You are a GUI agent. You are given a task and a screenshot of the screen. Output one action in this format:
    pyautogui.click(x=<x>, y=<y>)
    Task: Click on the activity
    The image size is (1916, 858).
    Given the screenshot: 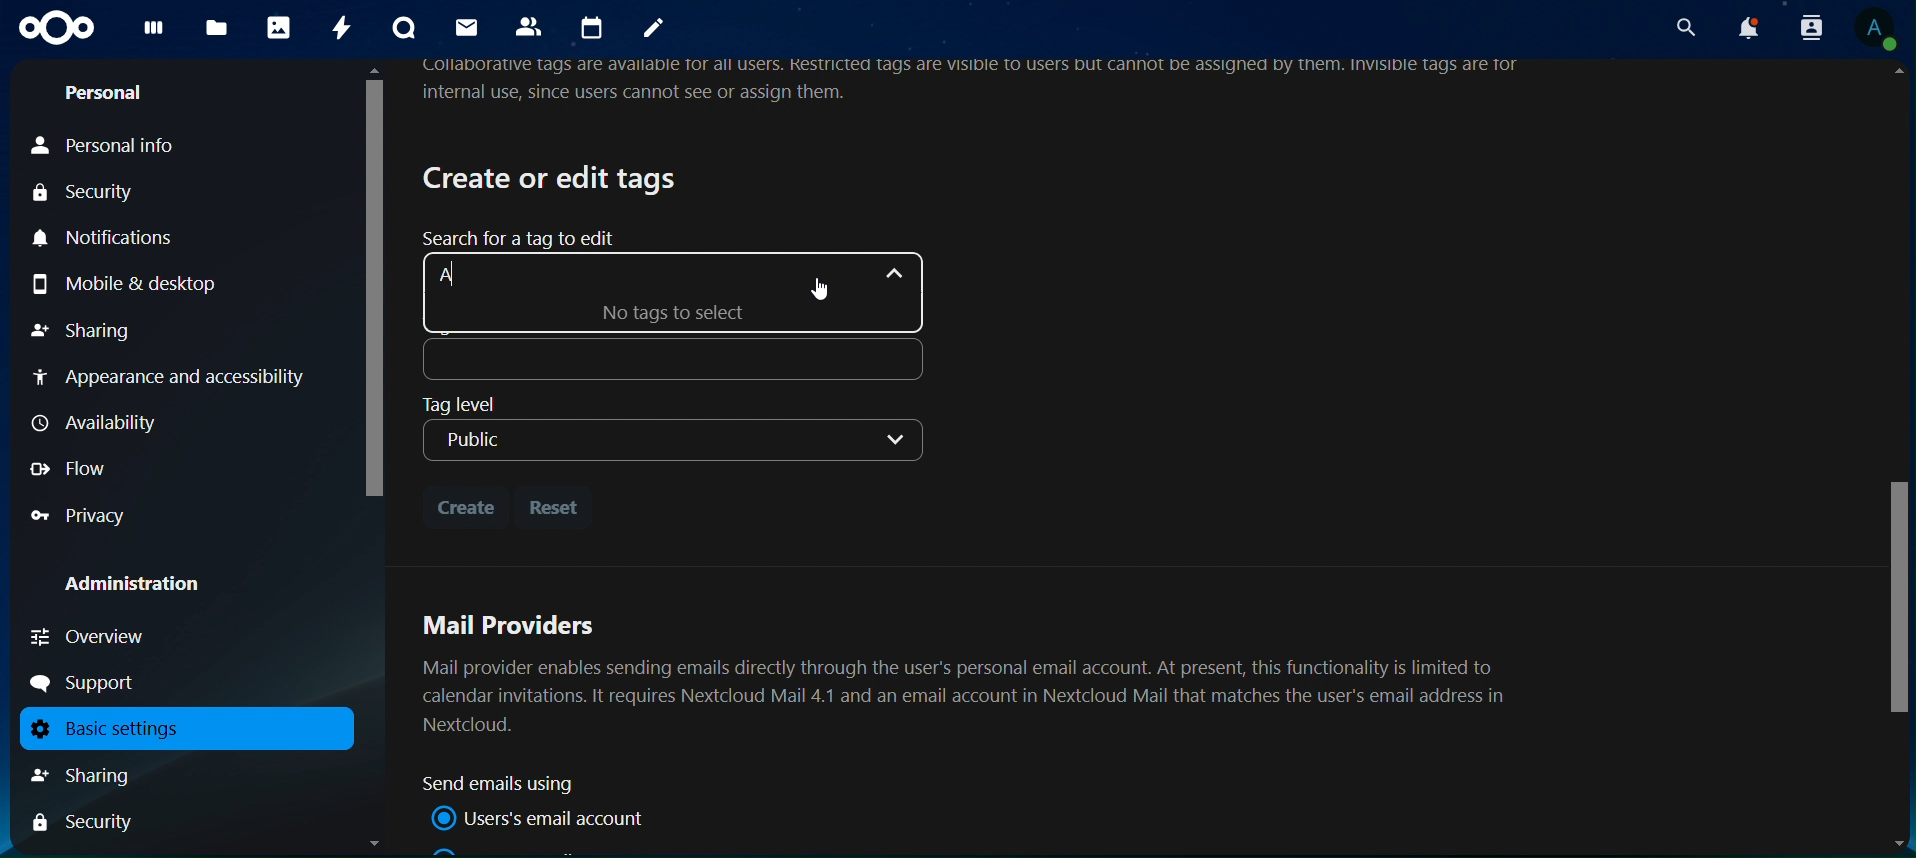 What is the action you would take?
    pyautogui.click(x=345, y=28)
    